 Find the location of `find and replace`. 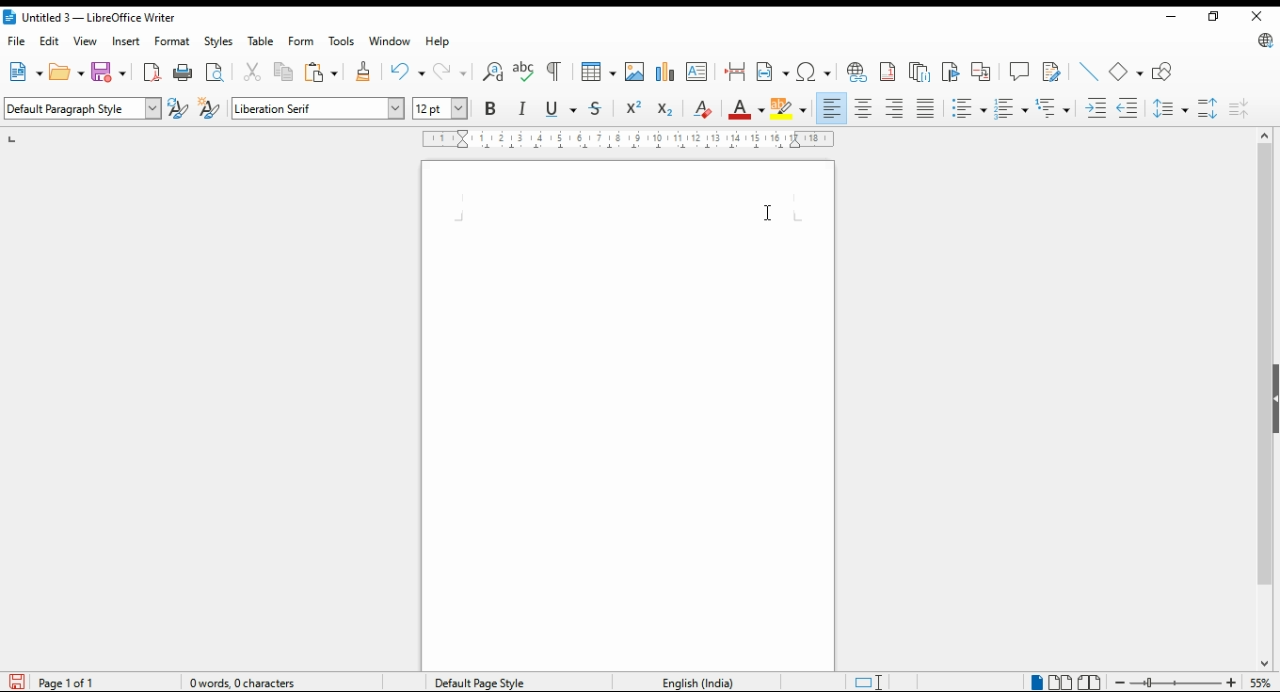

find and replace is located at coordinates (494, 72).